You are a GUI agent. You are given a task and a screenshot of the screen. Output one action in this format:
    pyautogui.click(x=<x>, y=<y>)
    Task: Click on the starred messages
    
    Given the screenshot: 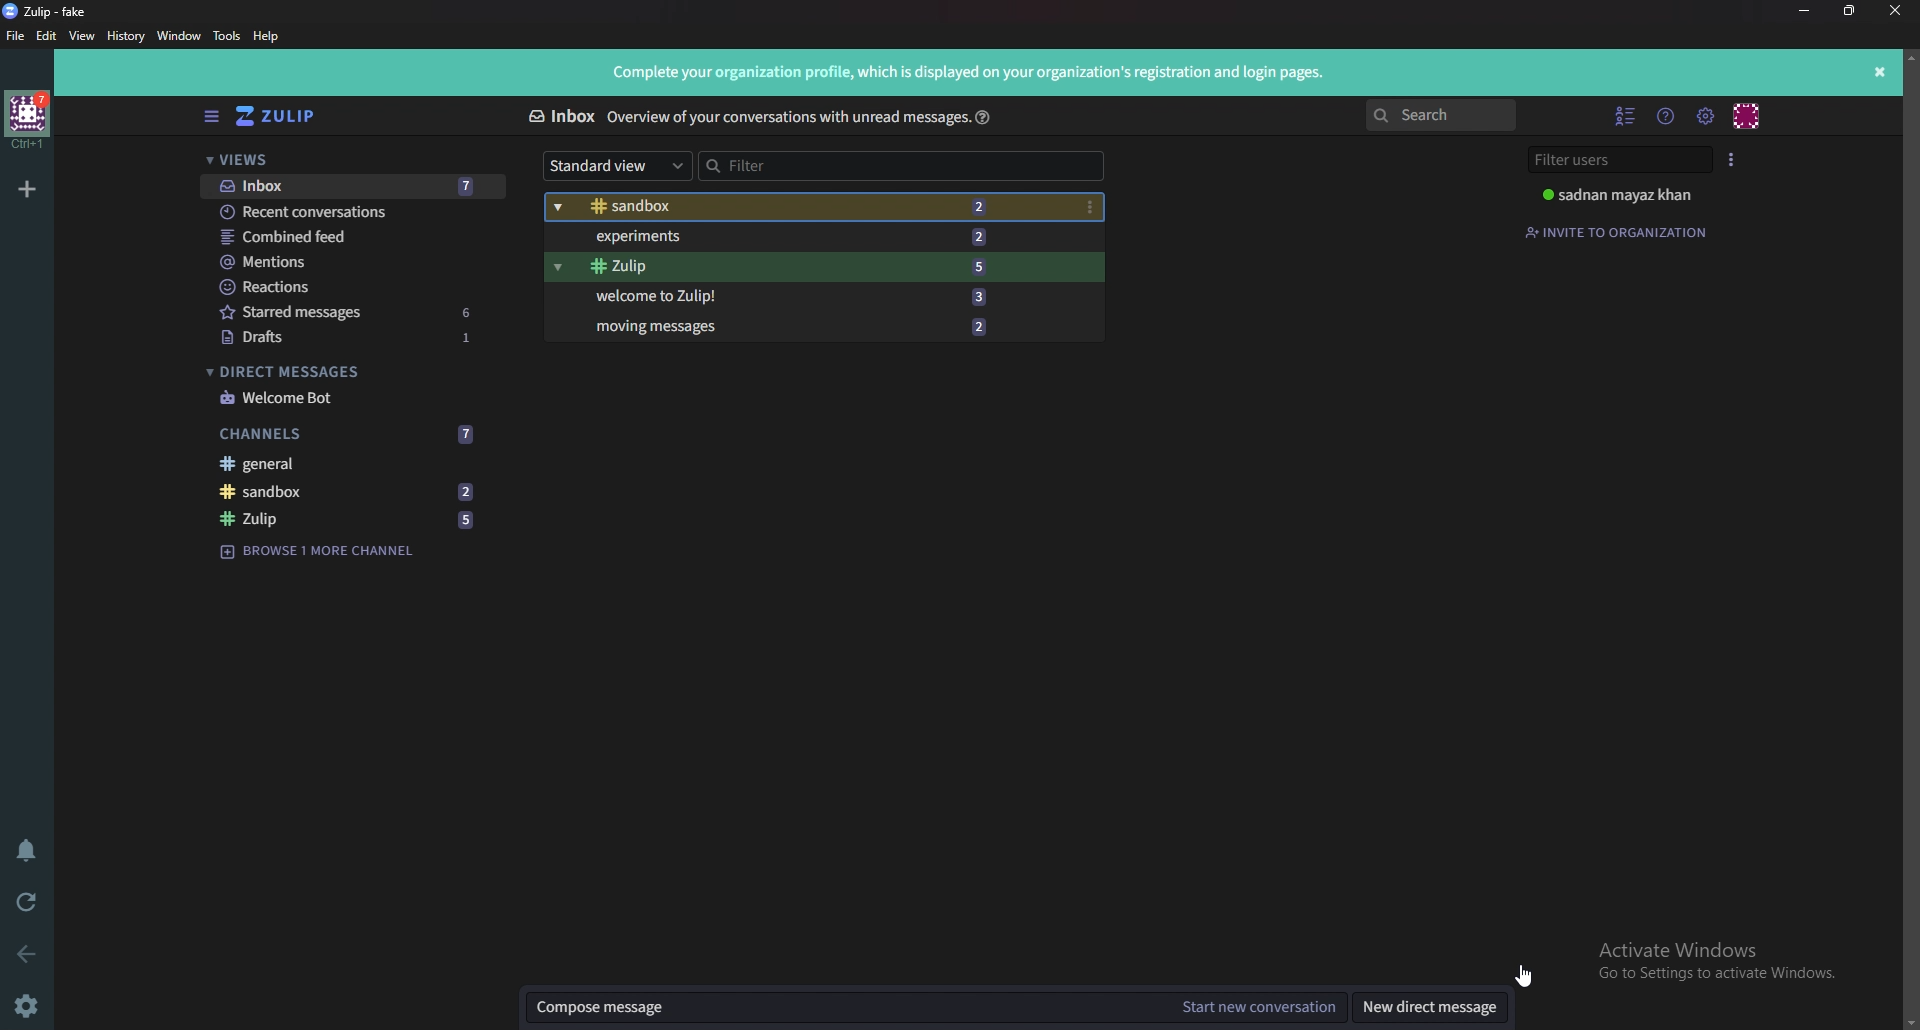 What is the action you would take?
    pyautogui.click(x=357, y=312)
    